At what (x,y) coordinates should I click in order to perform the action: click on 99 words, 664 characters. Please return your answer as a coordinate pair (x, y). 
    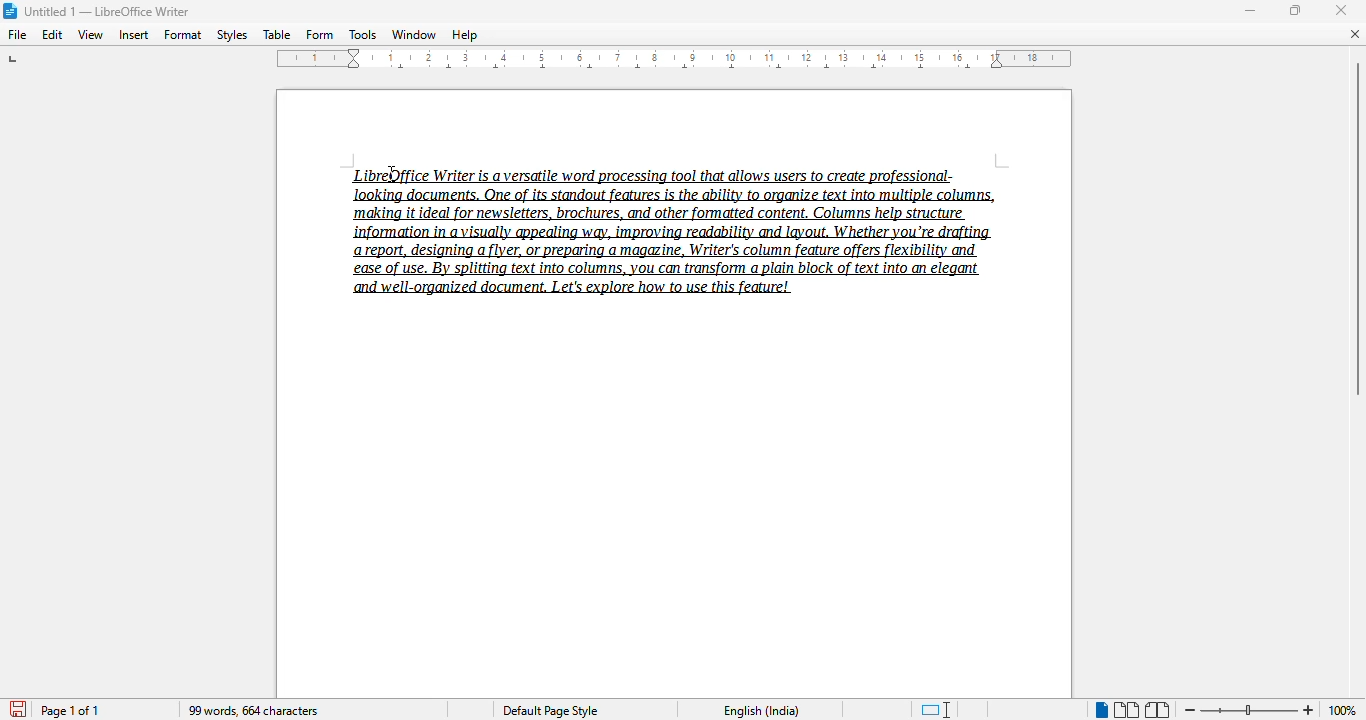
    Looking at the image, I should click on (254, 711).